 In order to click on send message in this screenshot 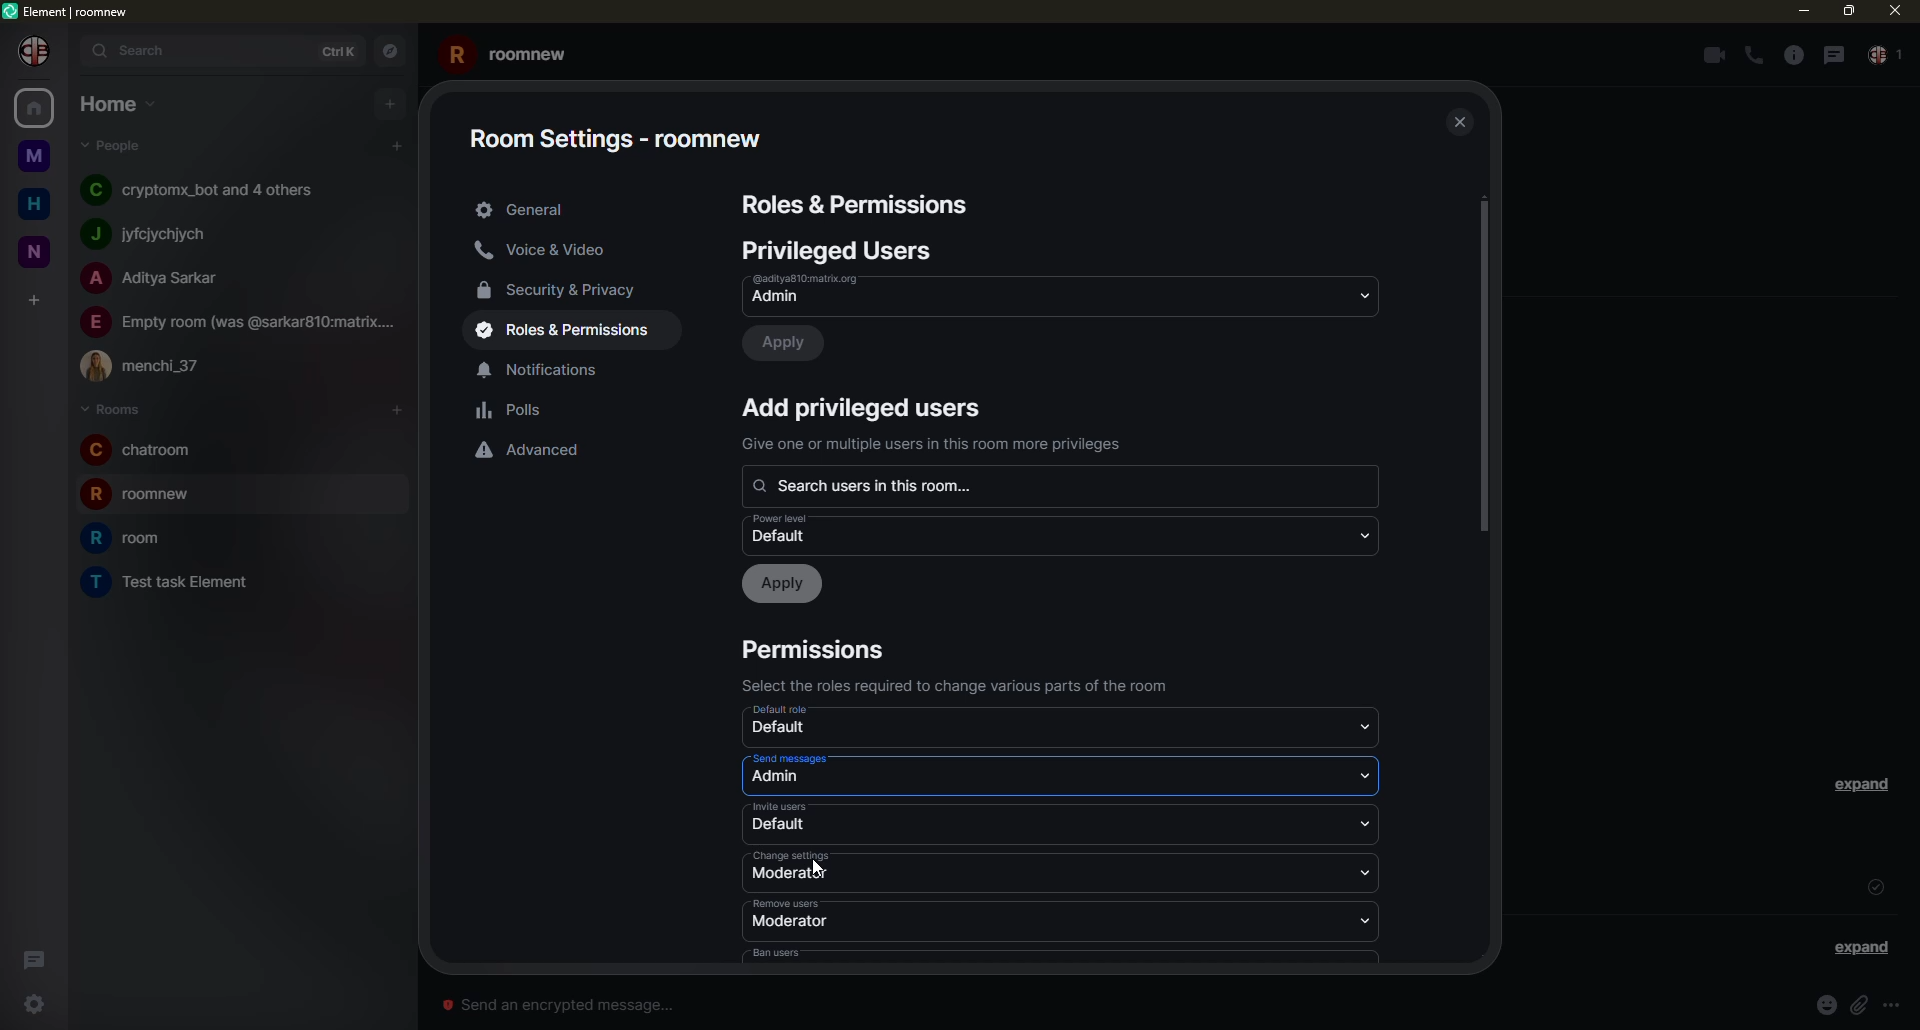, I will do `click(562, 1004)`.